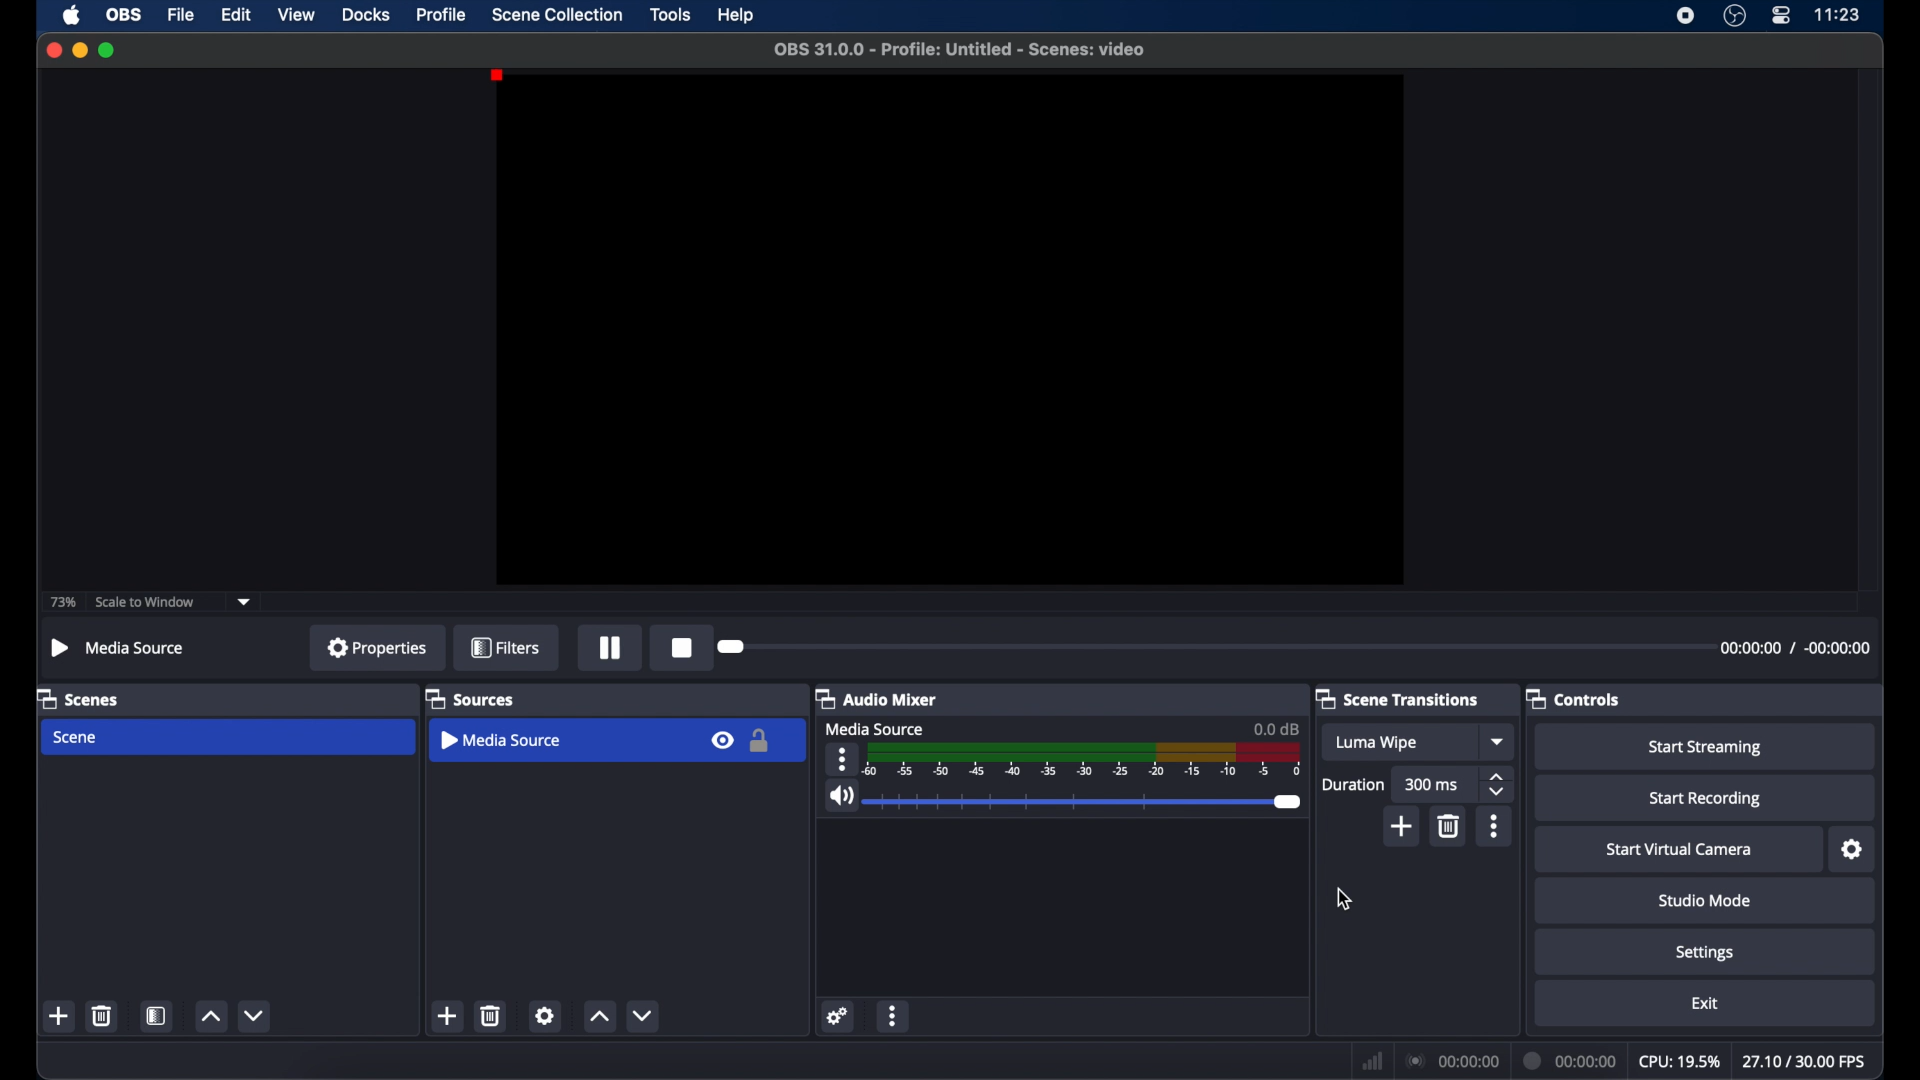 The height and width of the screenshot is (1080, 1920). What do you see at coordinates (838, 1017) in the screenshot?
I see `settings` at bounding box center [838, 1017].